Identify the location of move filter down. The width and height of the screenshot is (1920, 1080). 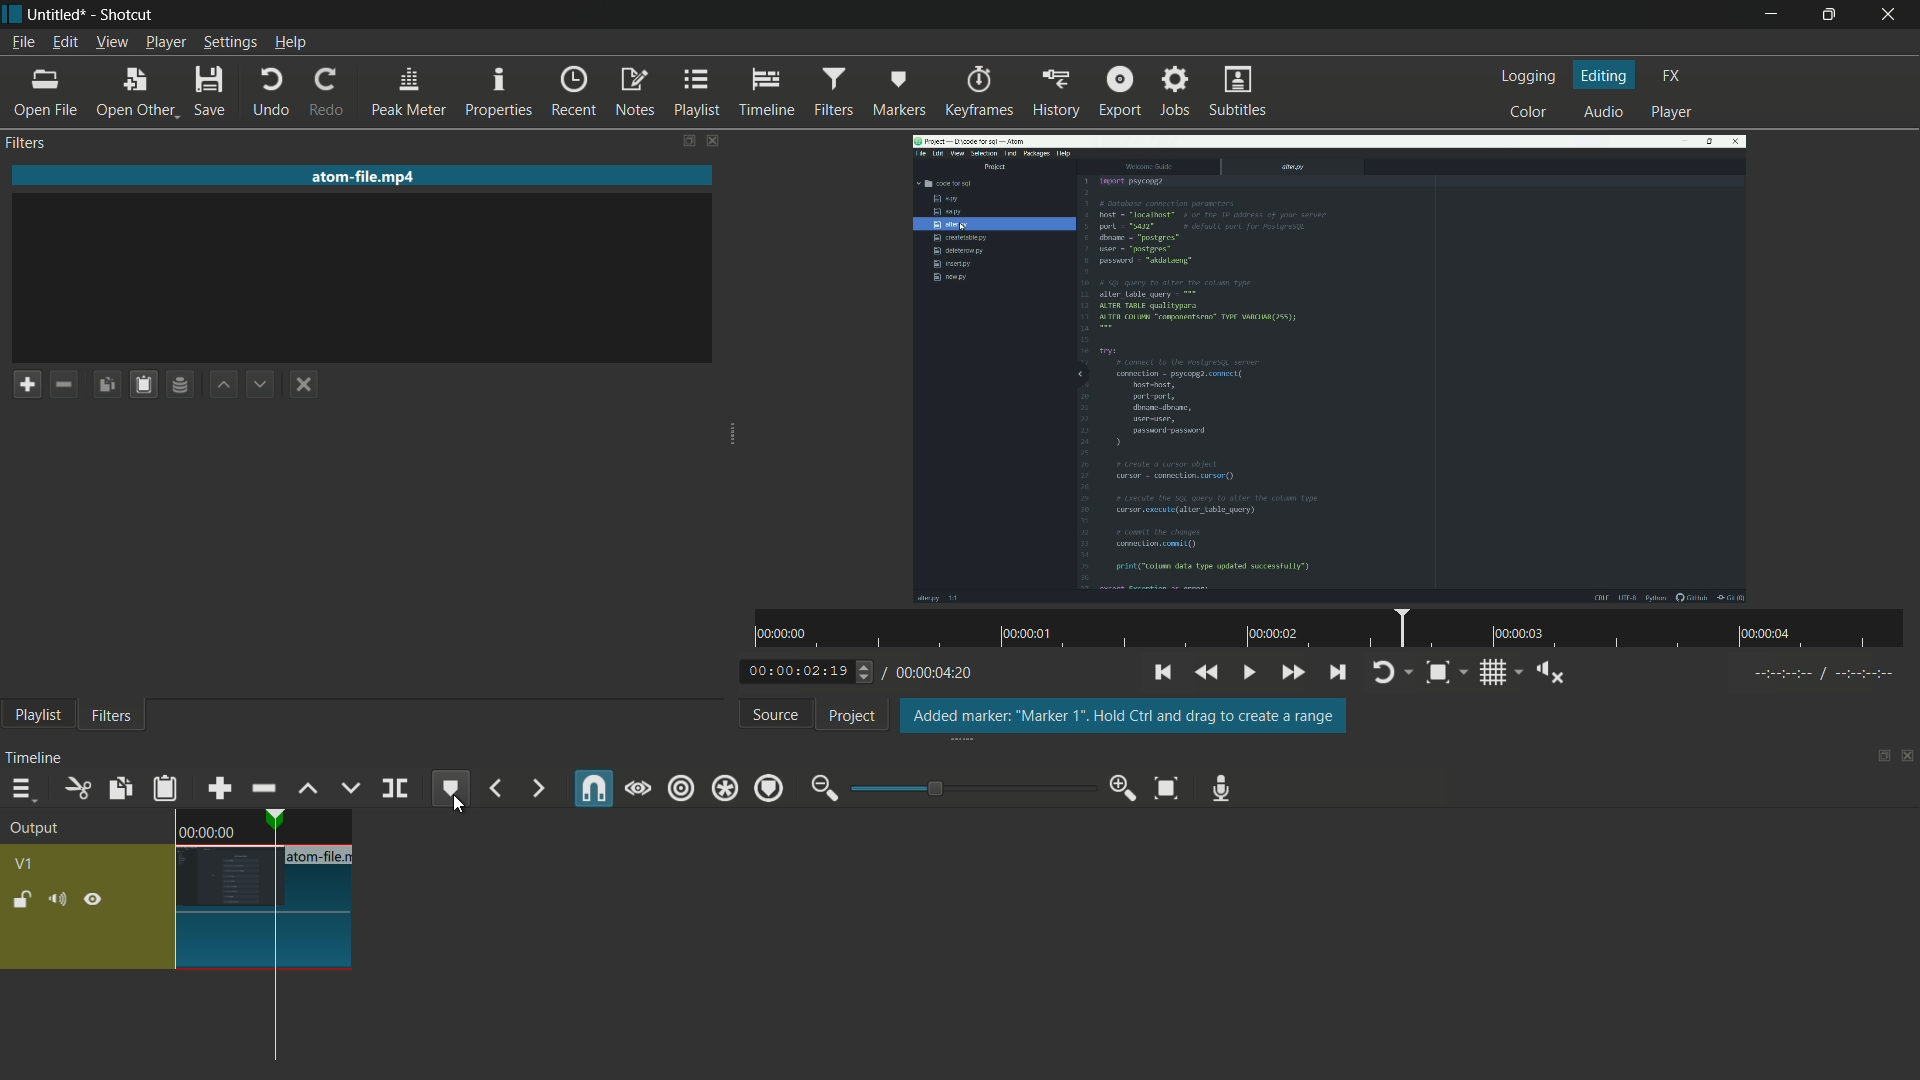
(260, 383).